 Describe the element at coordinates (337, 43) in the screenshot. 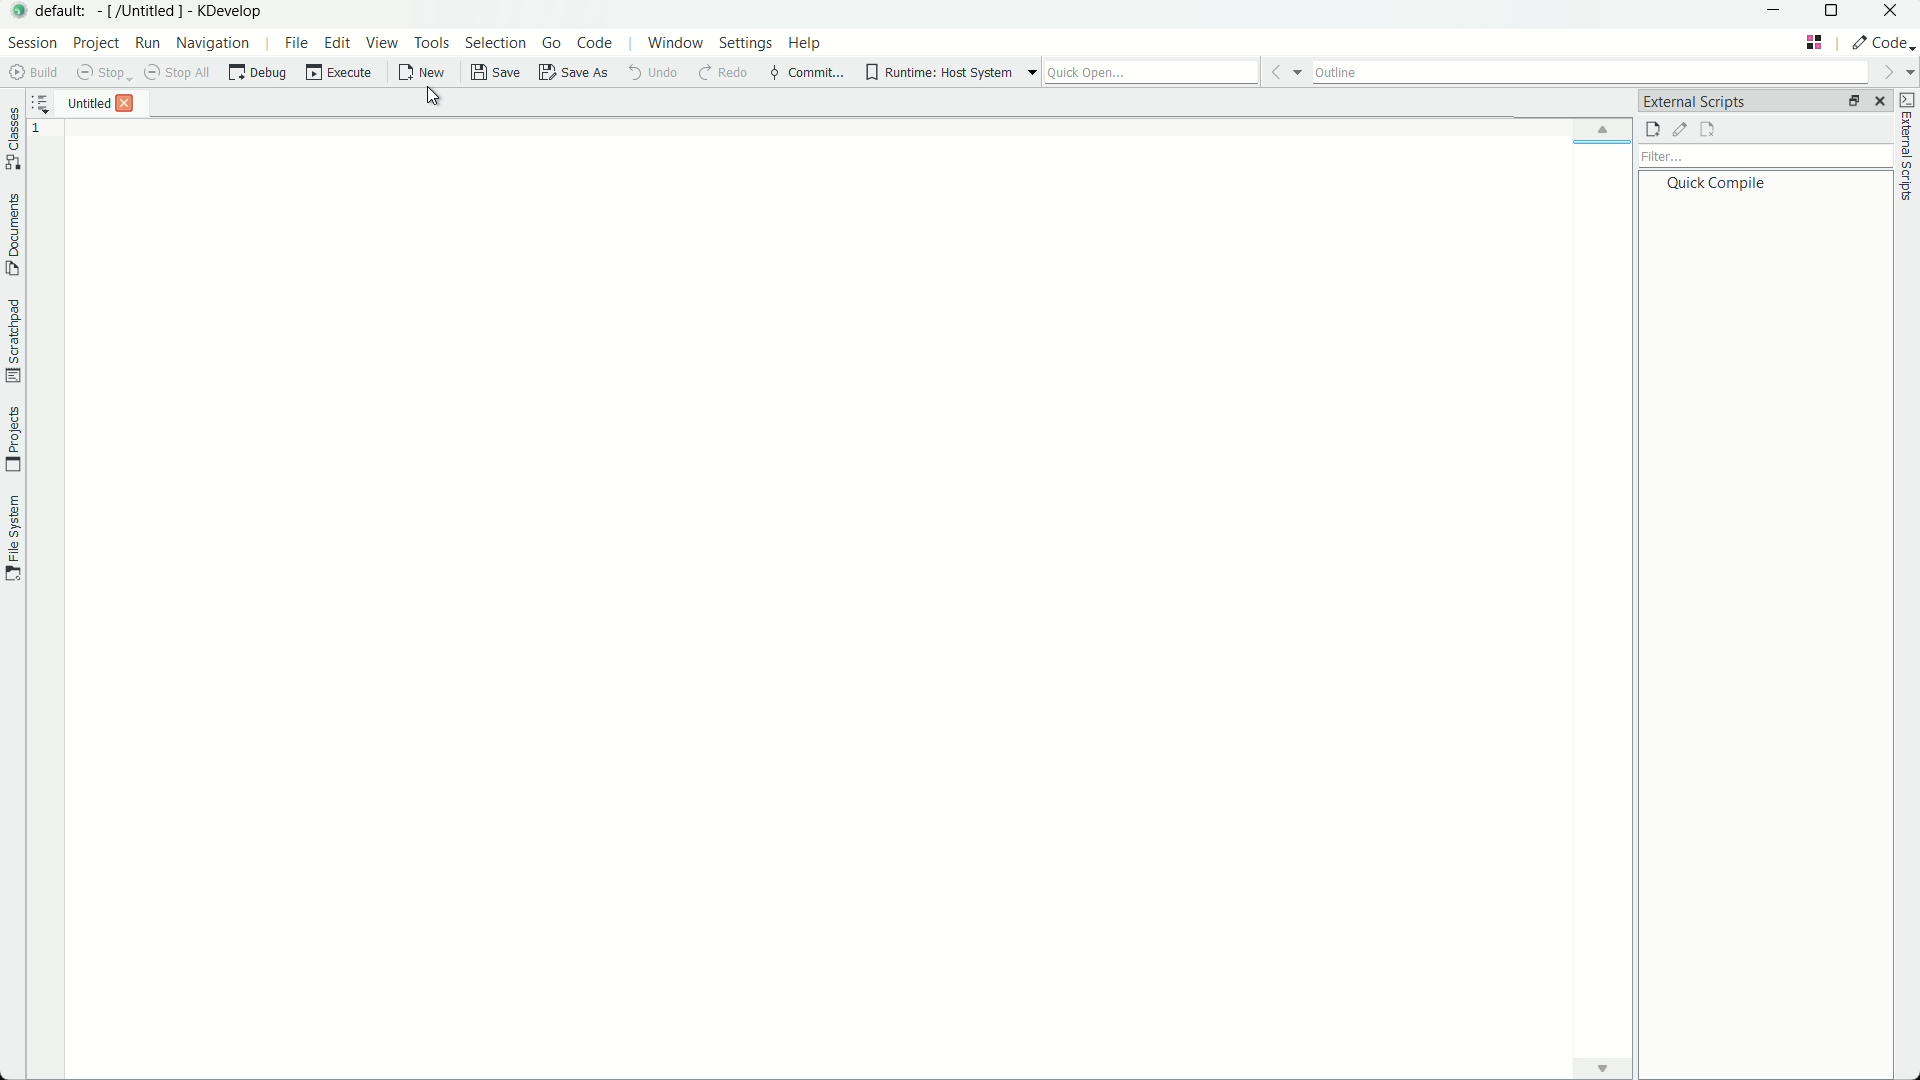

I see `edit` at that location.